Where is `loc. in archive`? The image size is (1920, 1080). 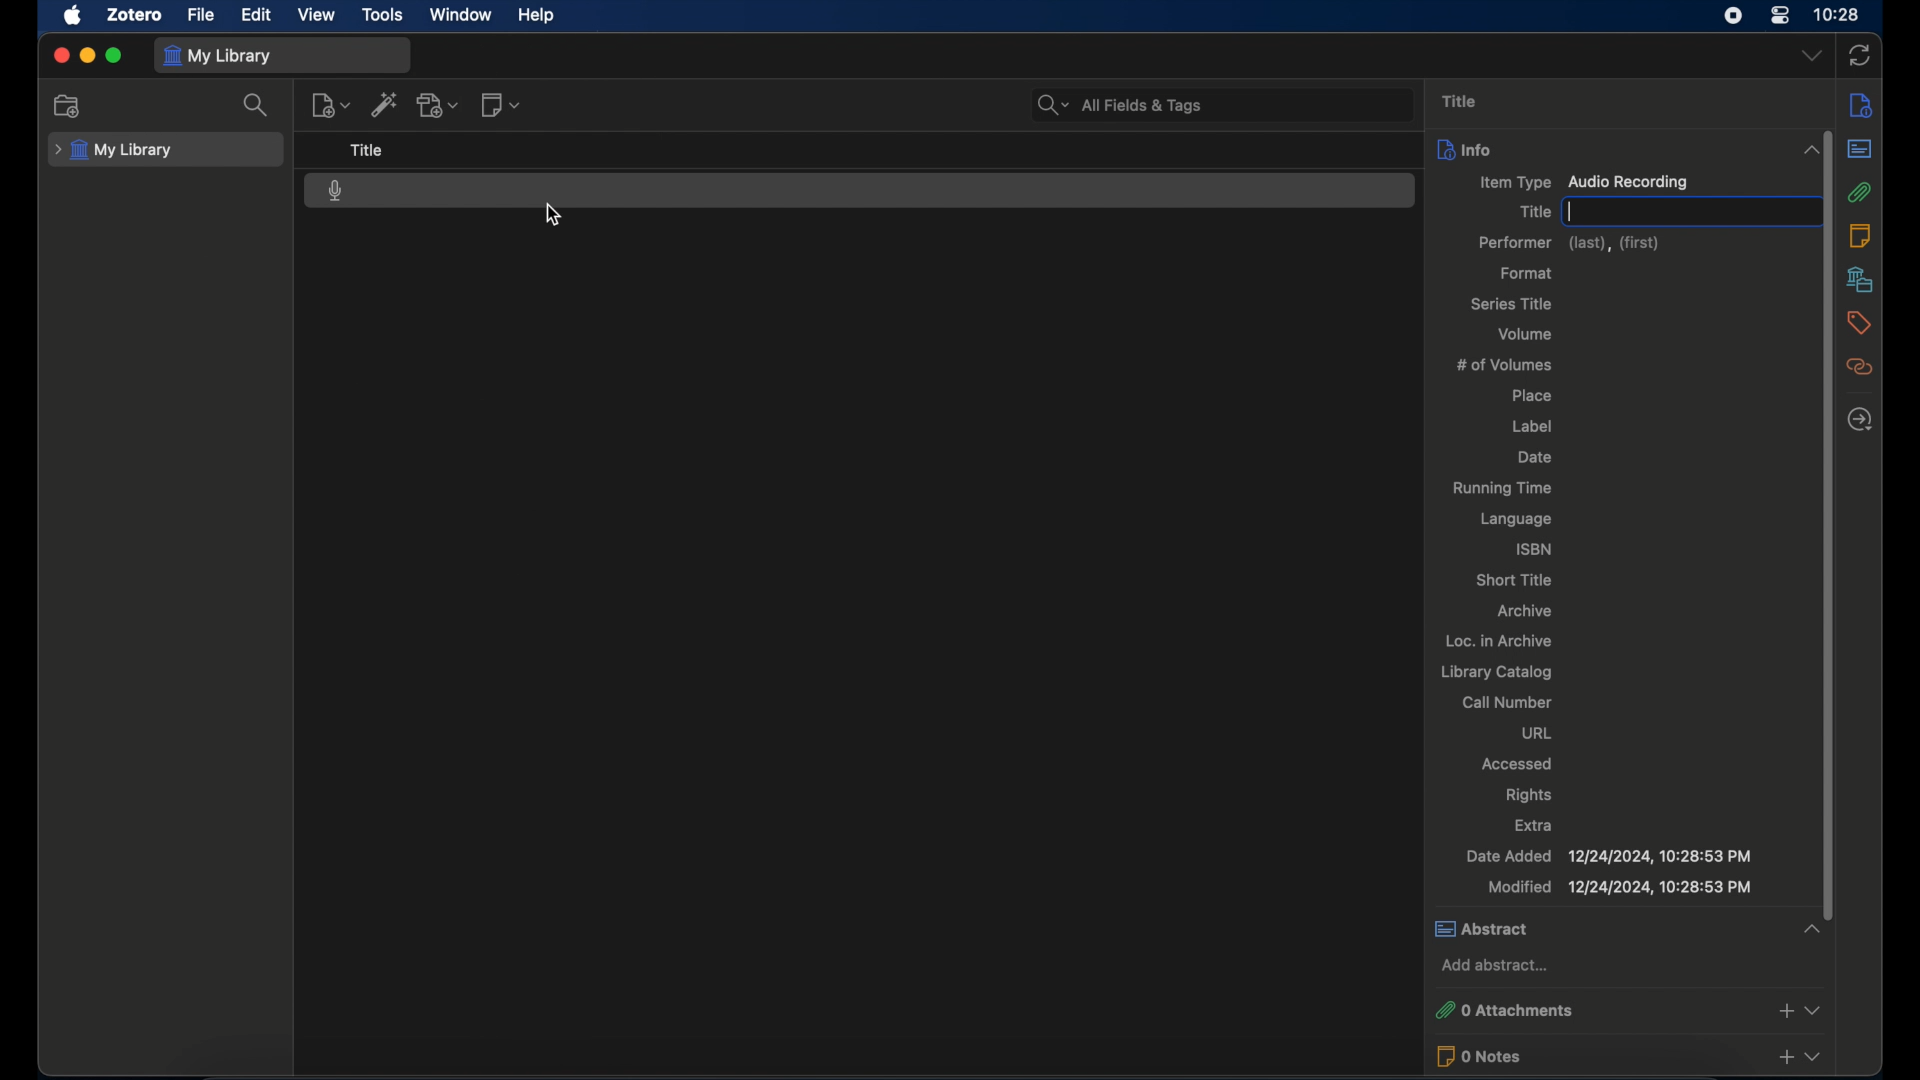
loc. in archive is located at coordinates (1500, 641).